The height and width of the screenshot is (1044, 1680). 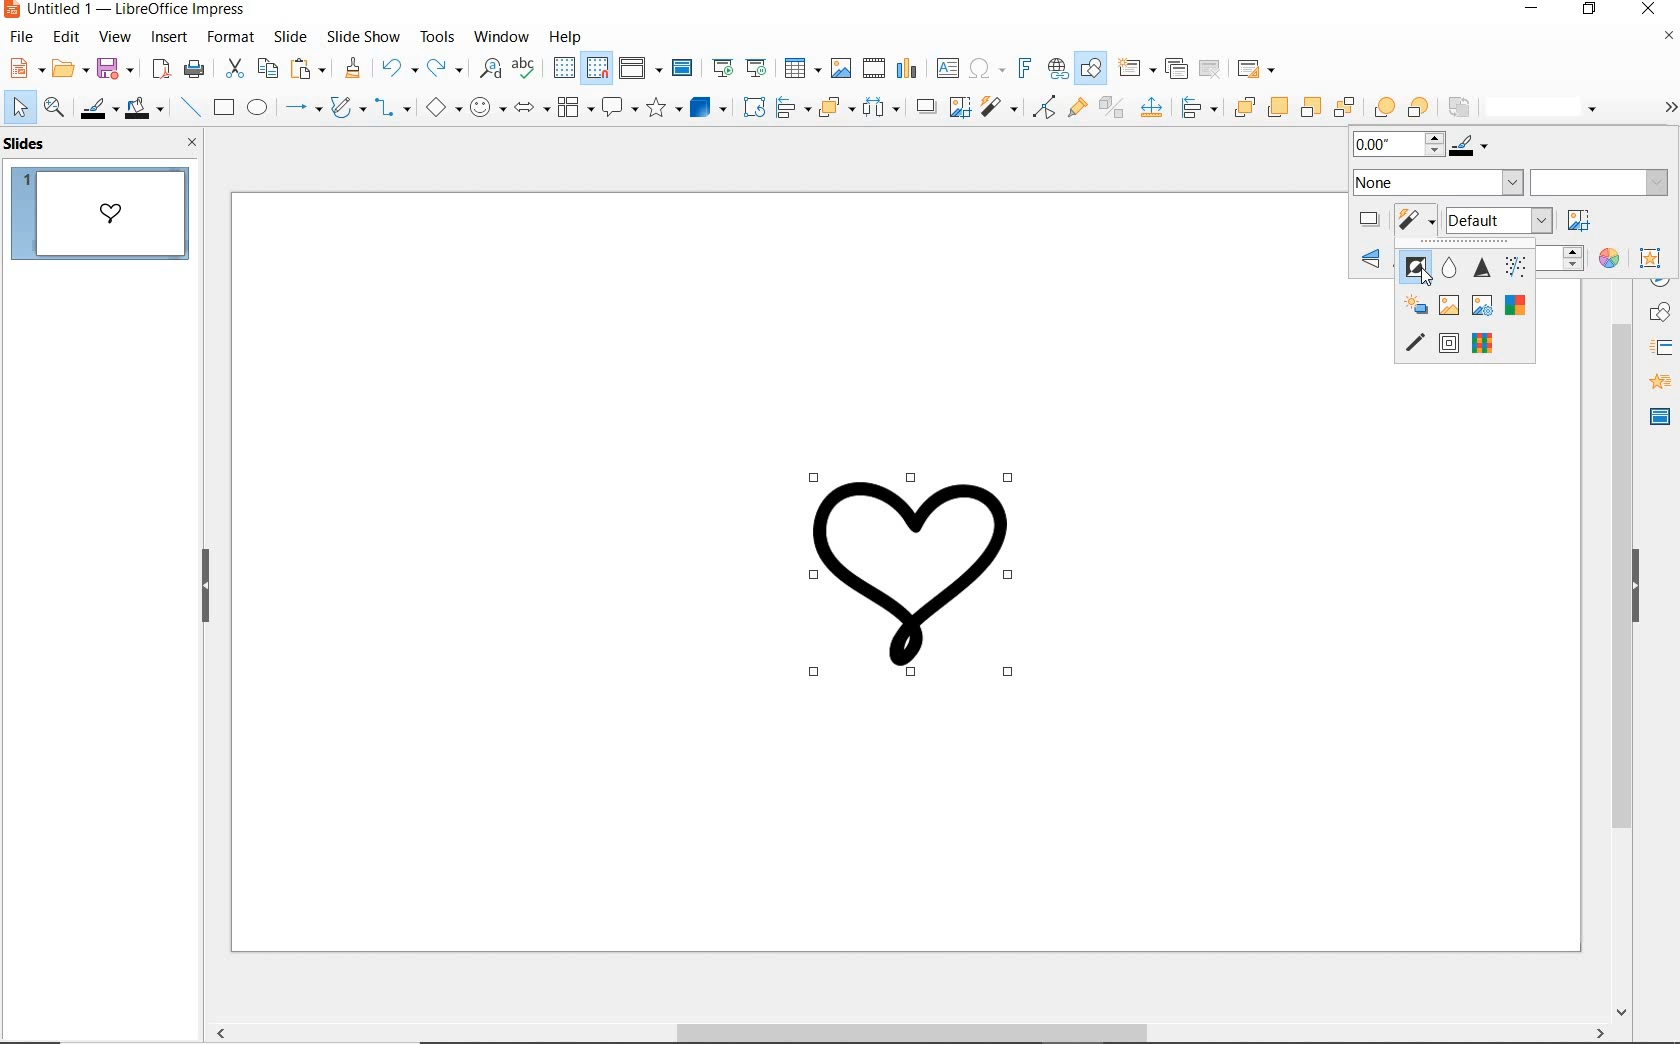 I want to click on aging, so click(x=1447, y=306).